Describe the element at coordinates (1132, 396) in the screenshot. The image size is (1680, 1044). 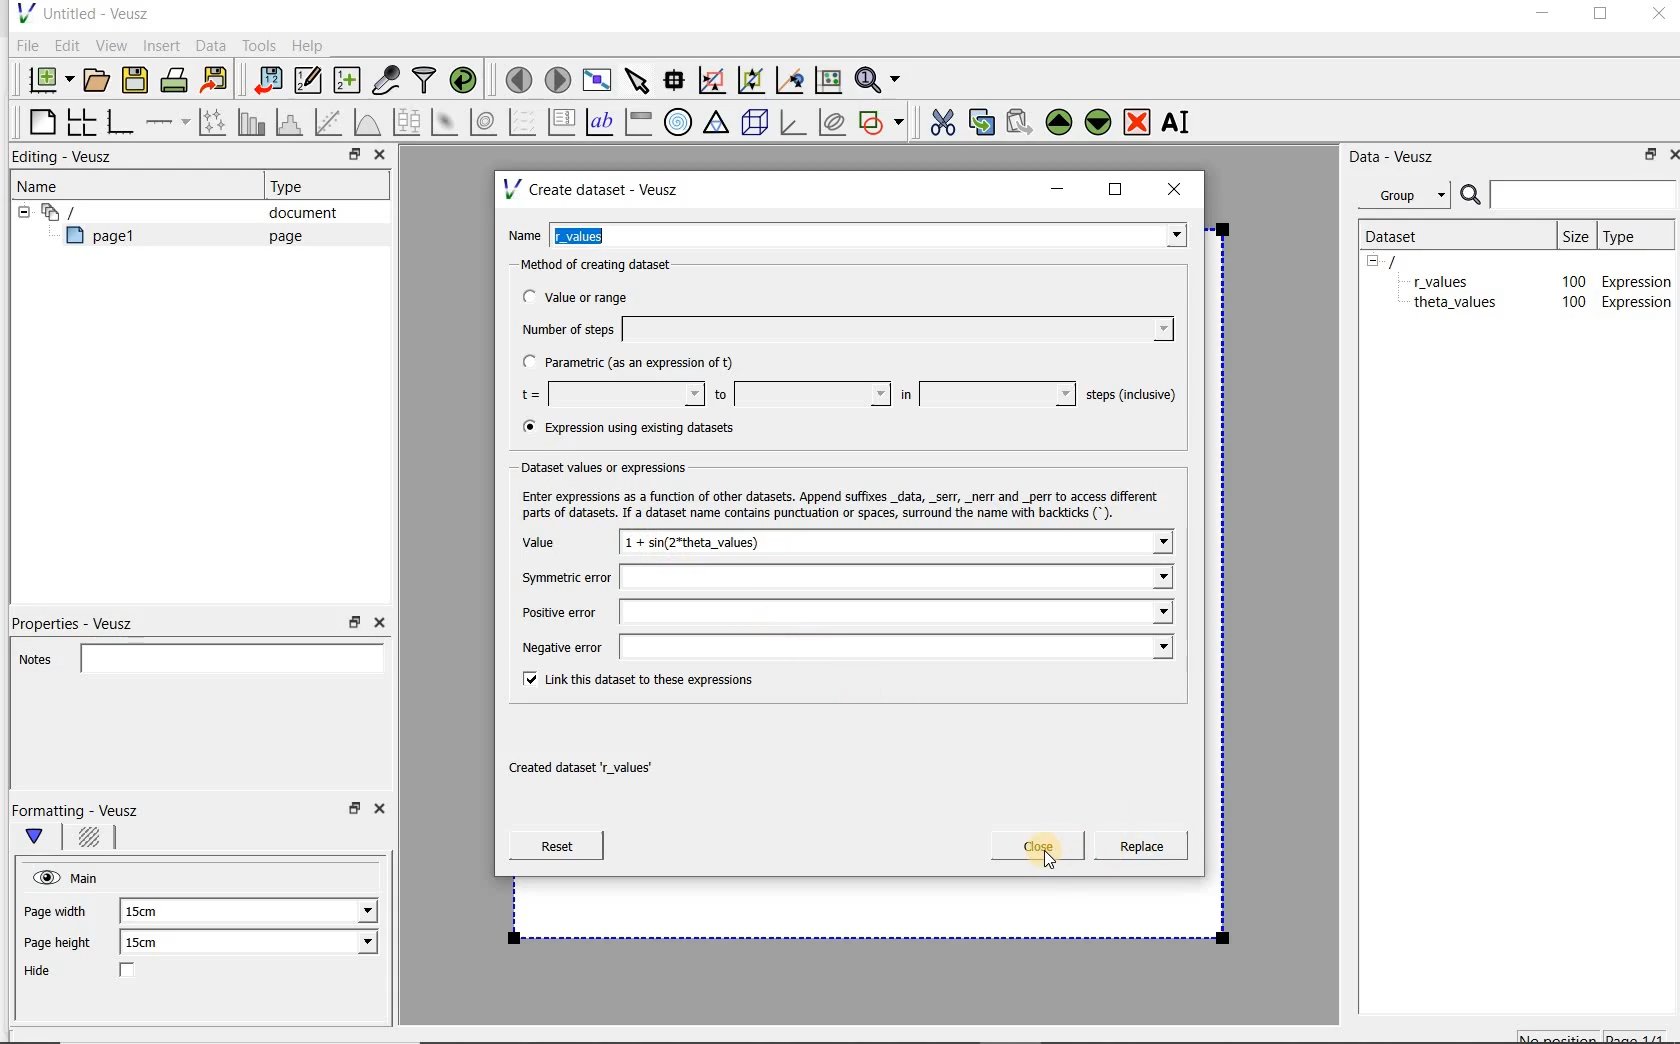
I see `steps (inclusive)` at that location.